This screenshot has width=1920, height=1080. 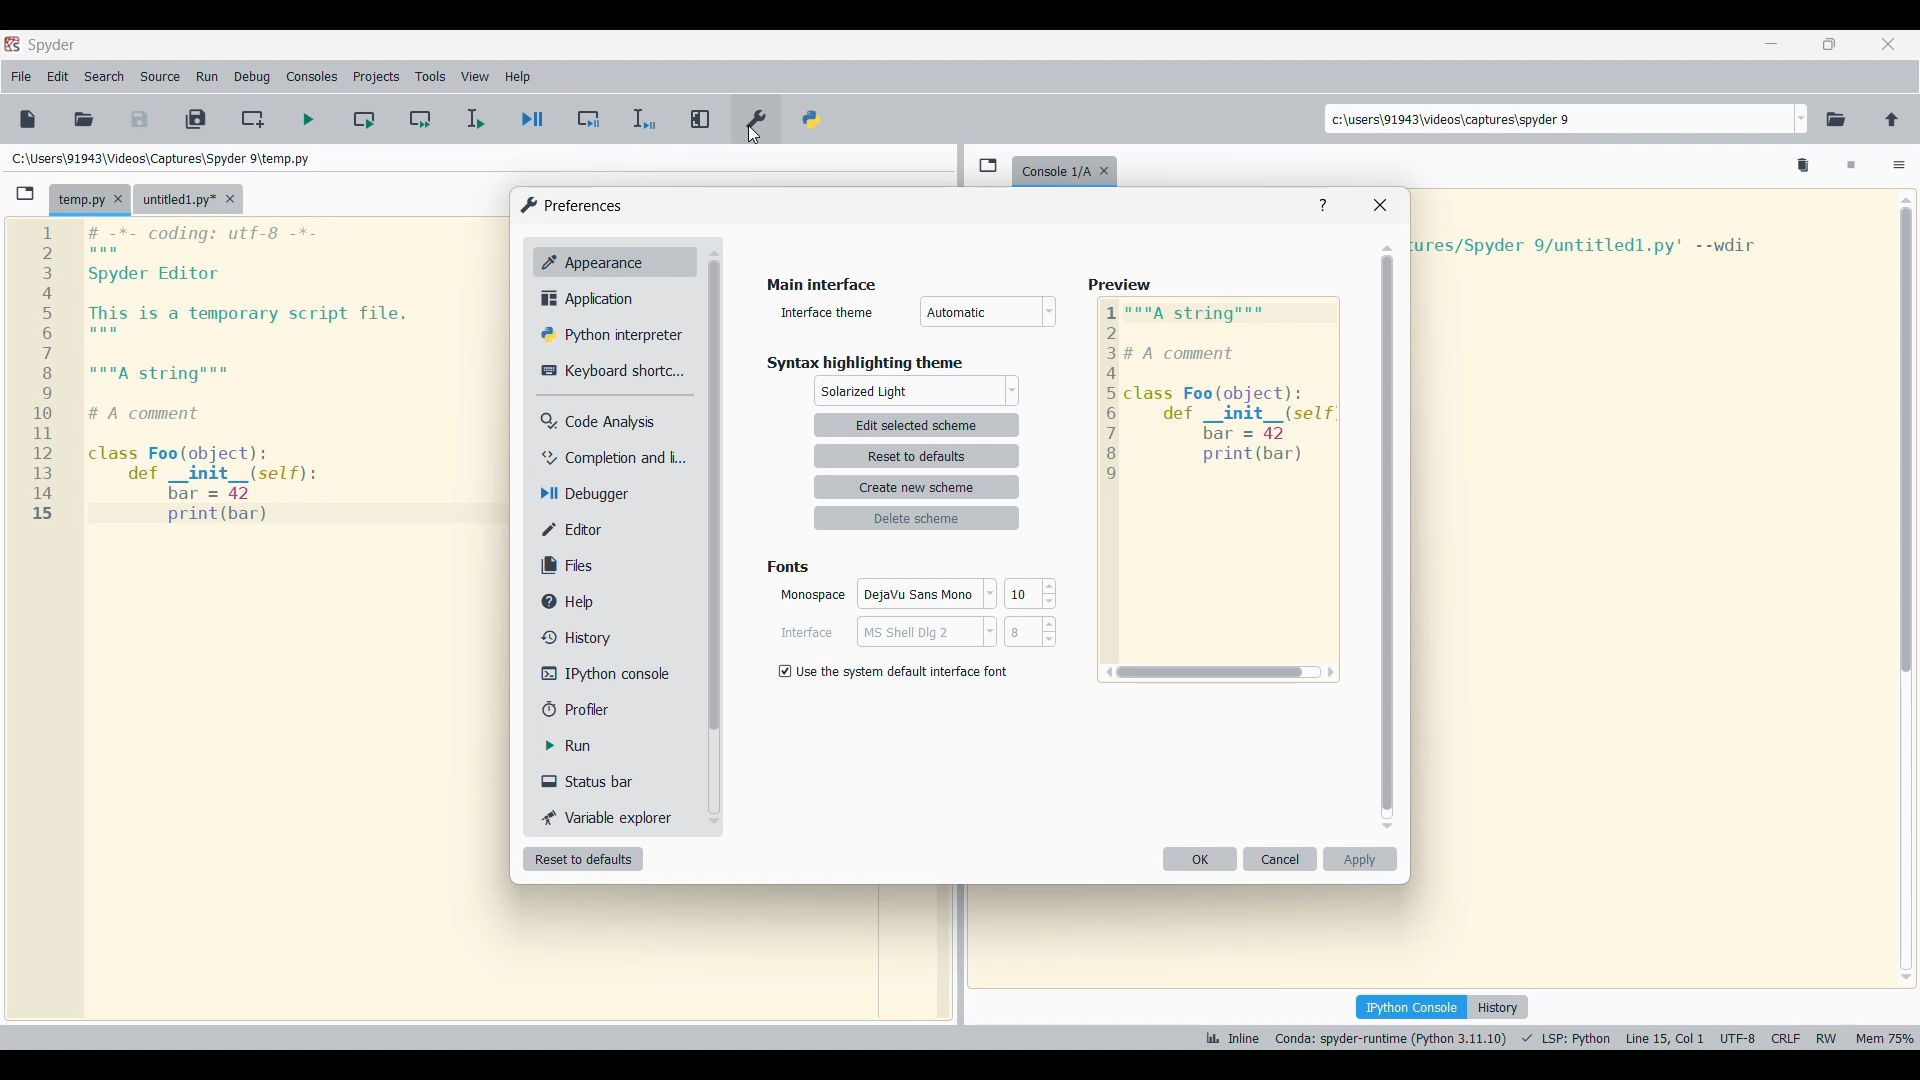 What do you see at coordinates (893, 672) in the screenshot?
I see `Toggle for system default interface font` at bounding box center [893, 672].